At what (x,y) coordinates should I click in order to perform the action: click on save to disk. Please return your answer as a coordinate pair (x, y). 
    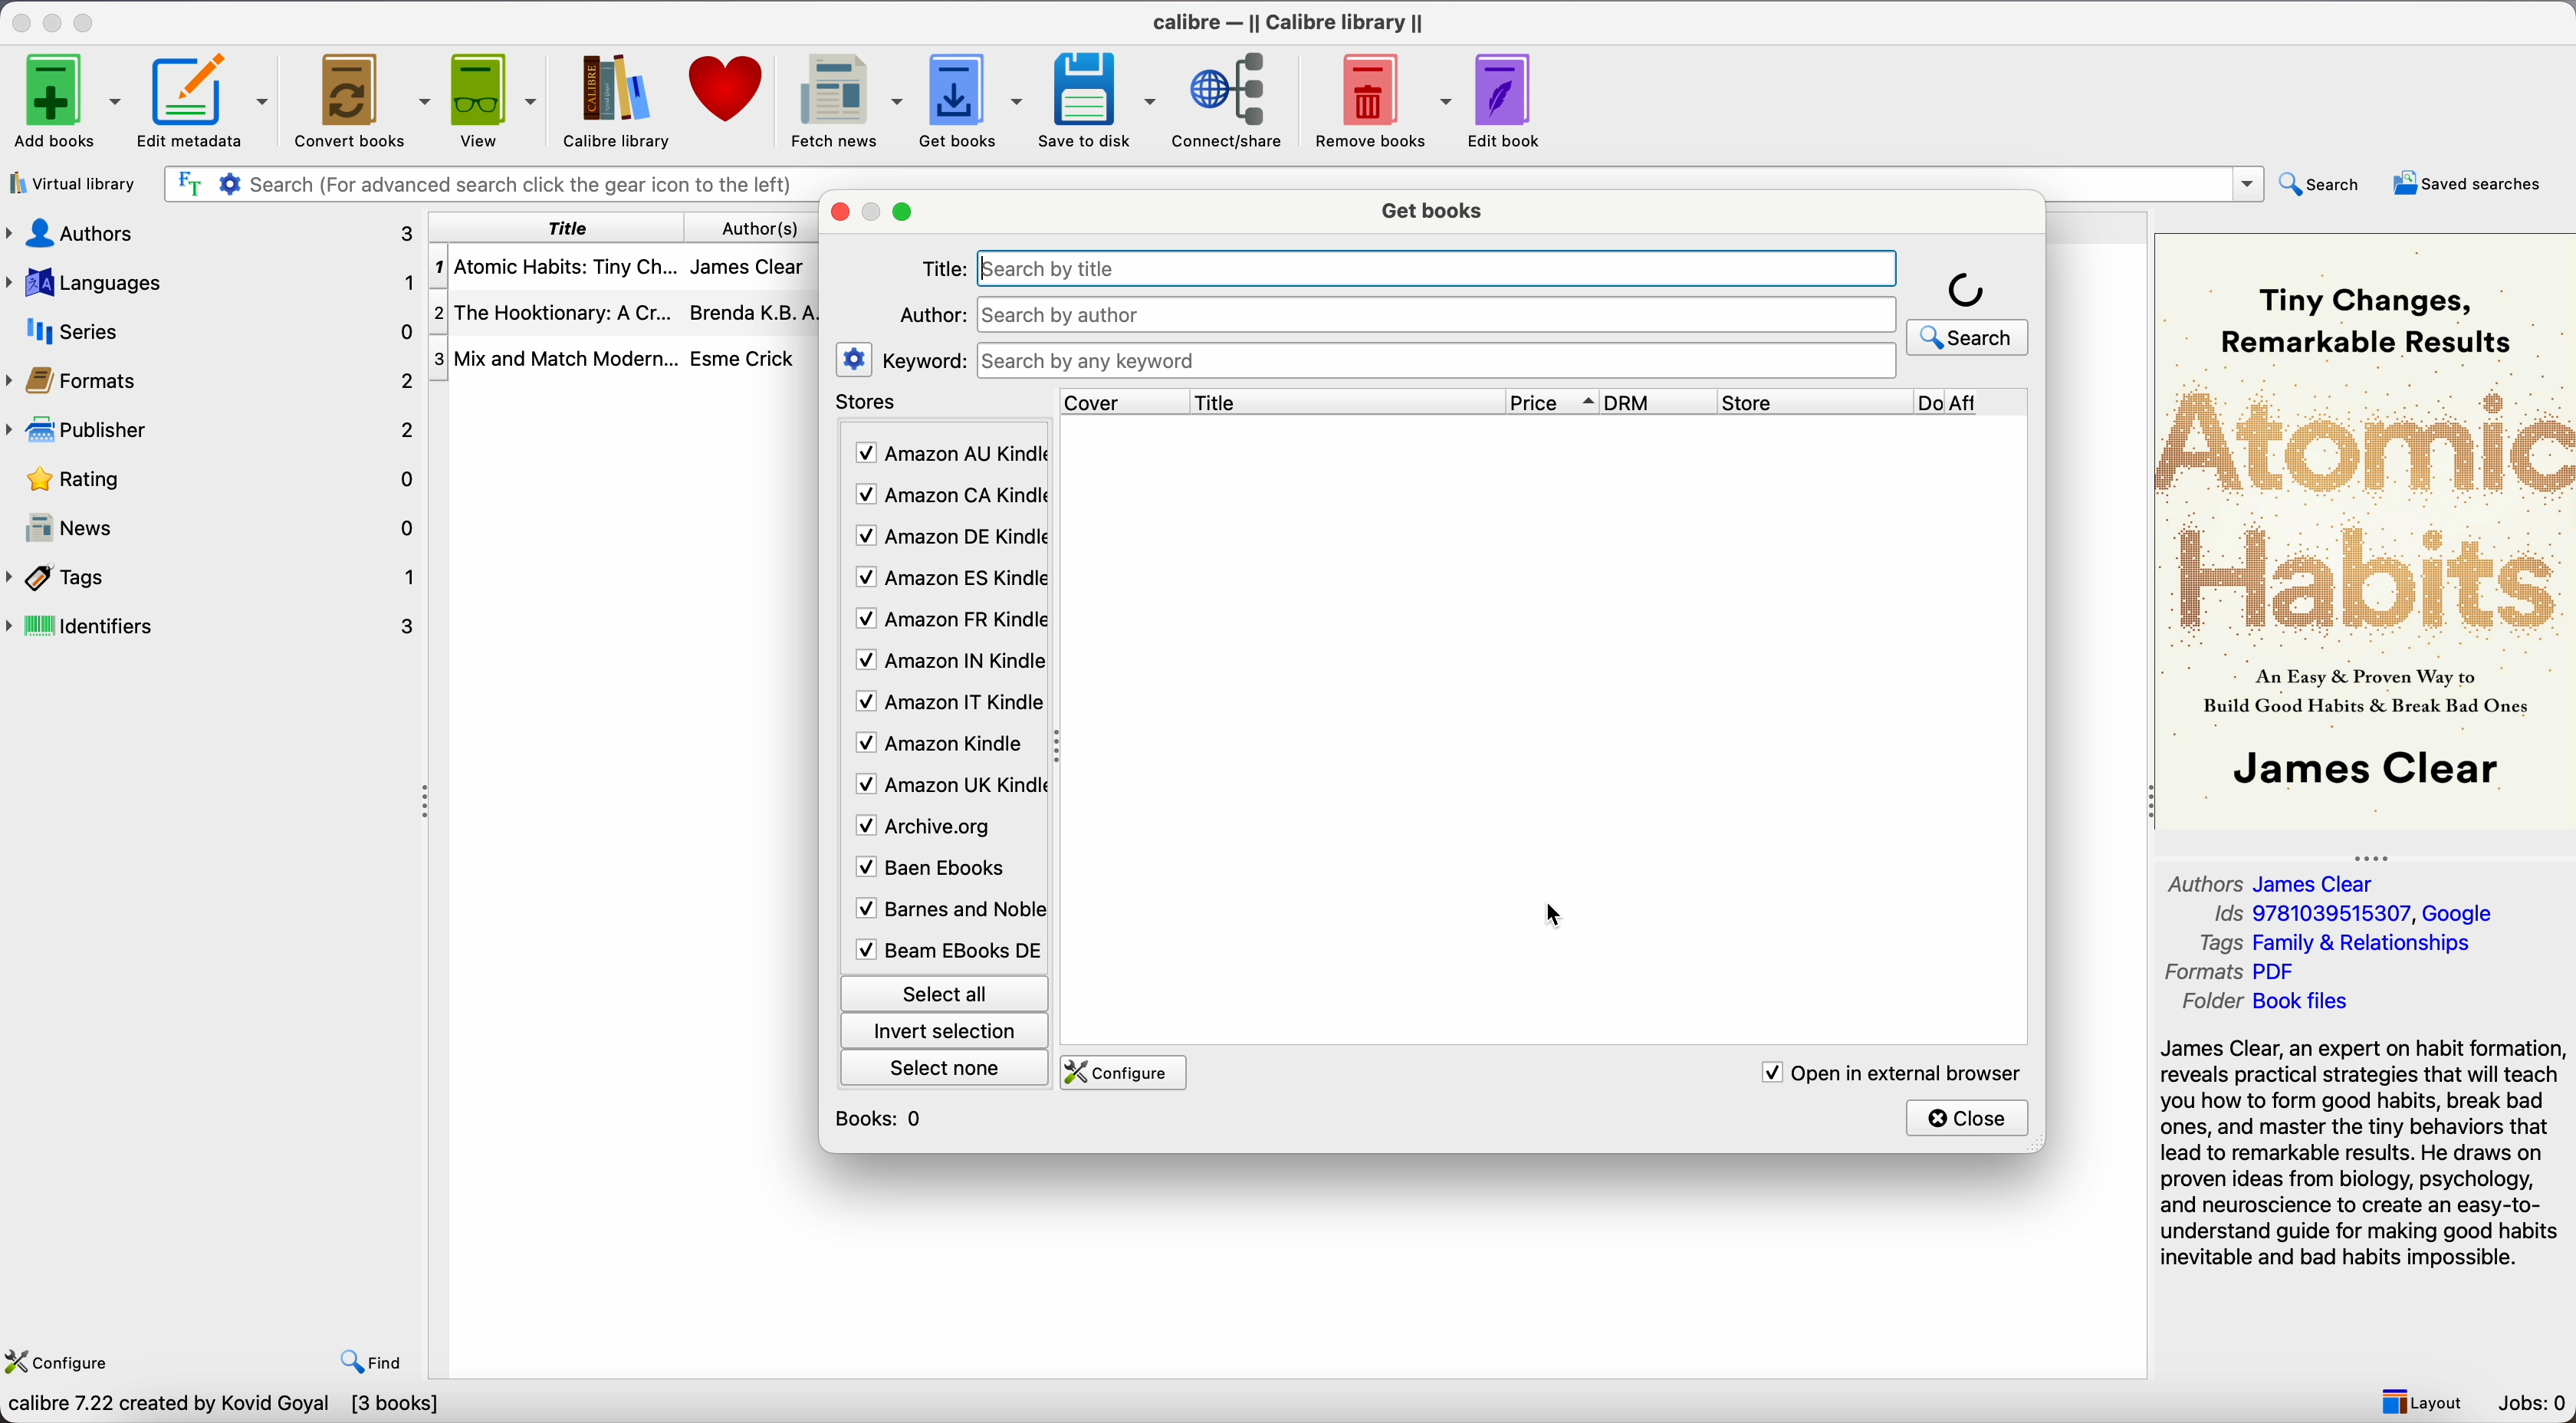
    Looking at the image, I should click on (1096, 99).